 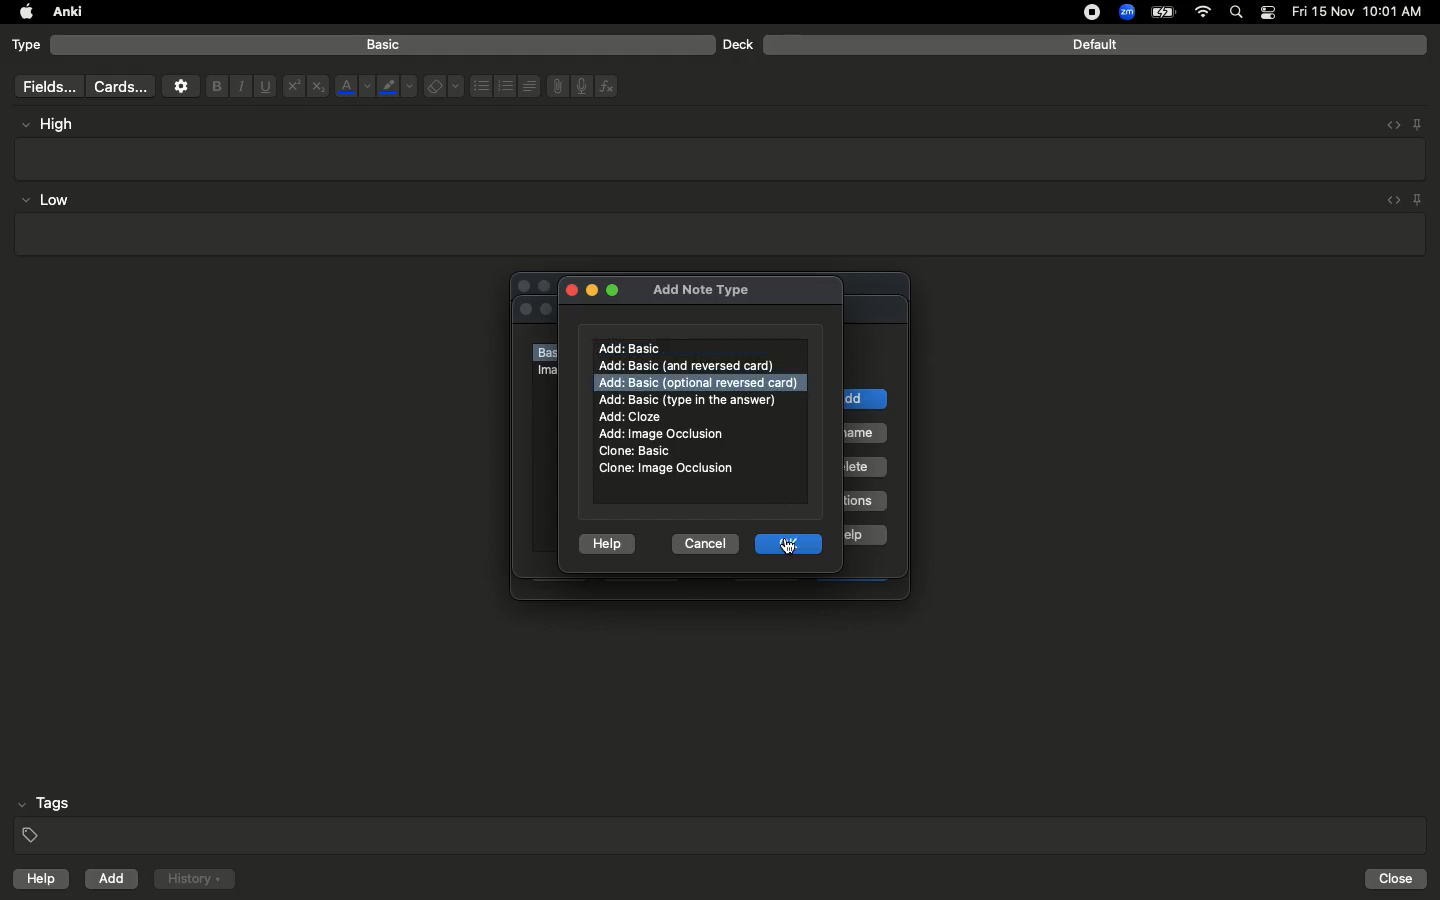 What do you see at coordinates (633, 451) in the screenshot?
I see `Close basic` at bounding box center [633, 451].